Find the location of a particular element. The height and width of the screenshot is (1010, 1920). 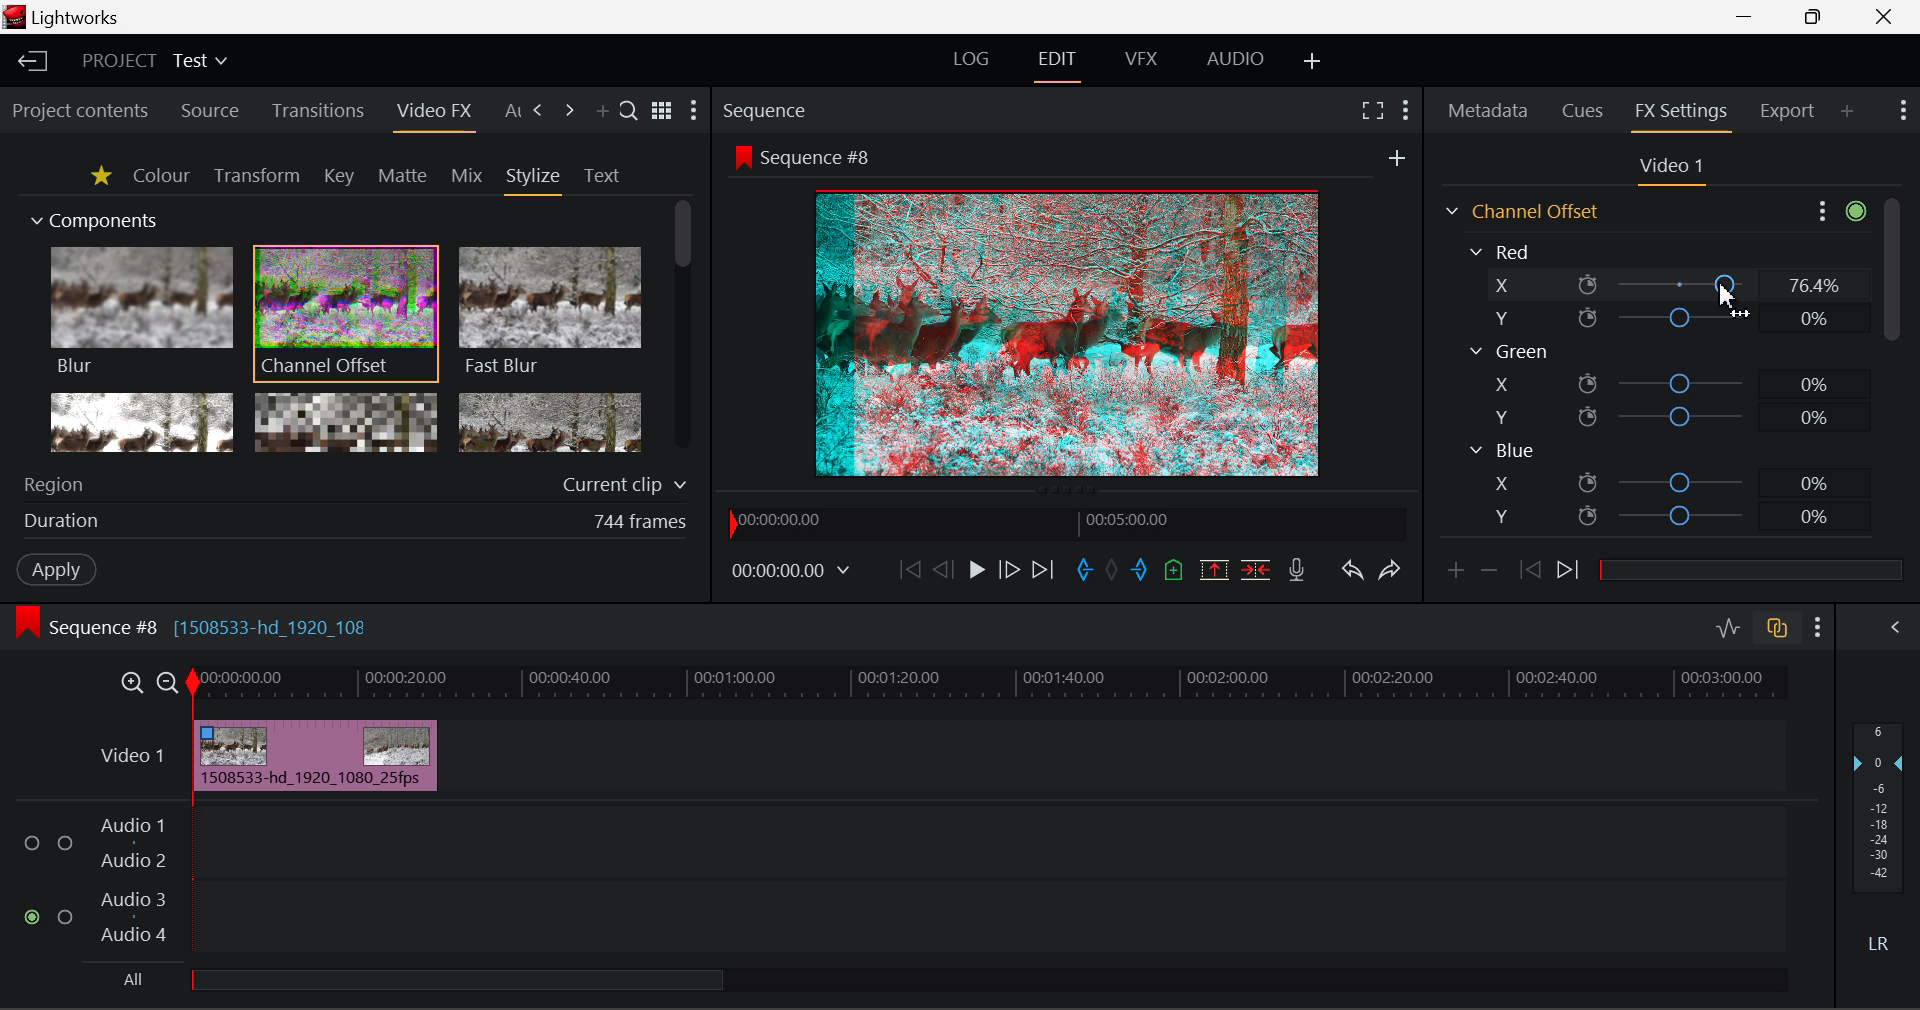

Frame Duration is located at coordinates (356, 523).